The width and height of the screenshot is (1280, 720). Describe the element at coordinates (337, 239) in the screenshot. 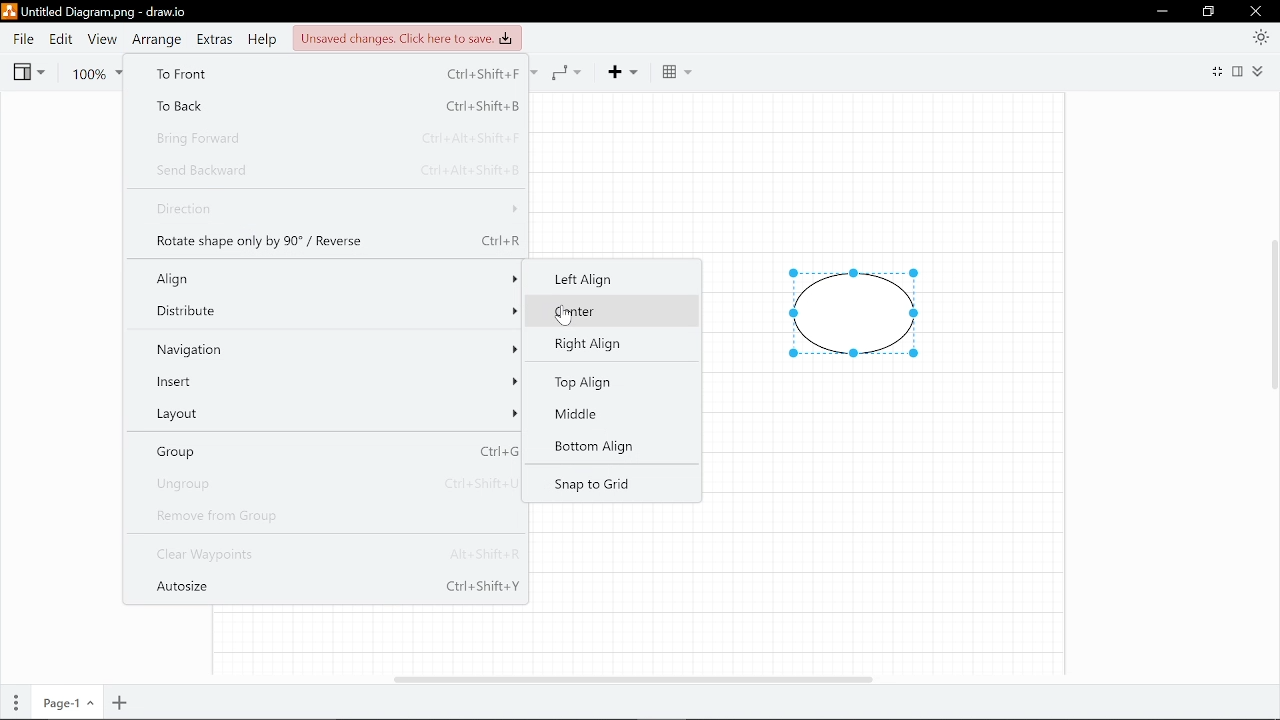

I see `Rotate shape by 90 degrees/ Reverse` at that location.